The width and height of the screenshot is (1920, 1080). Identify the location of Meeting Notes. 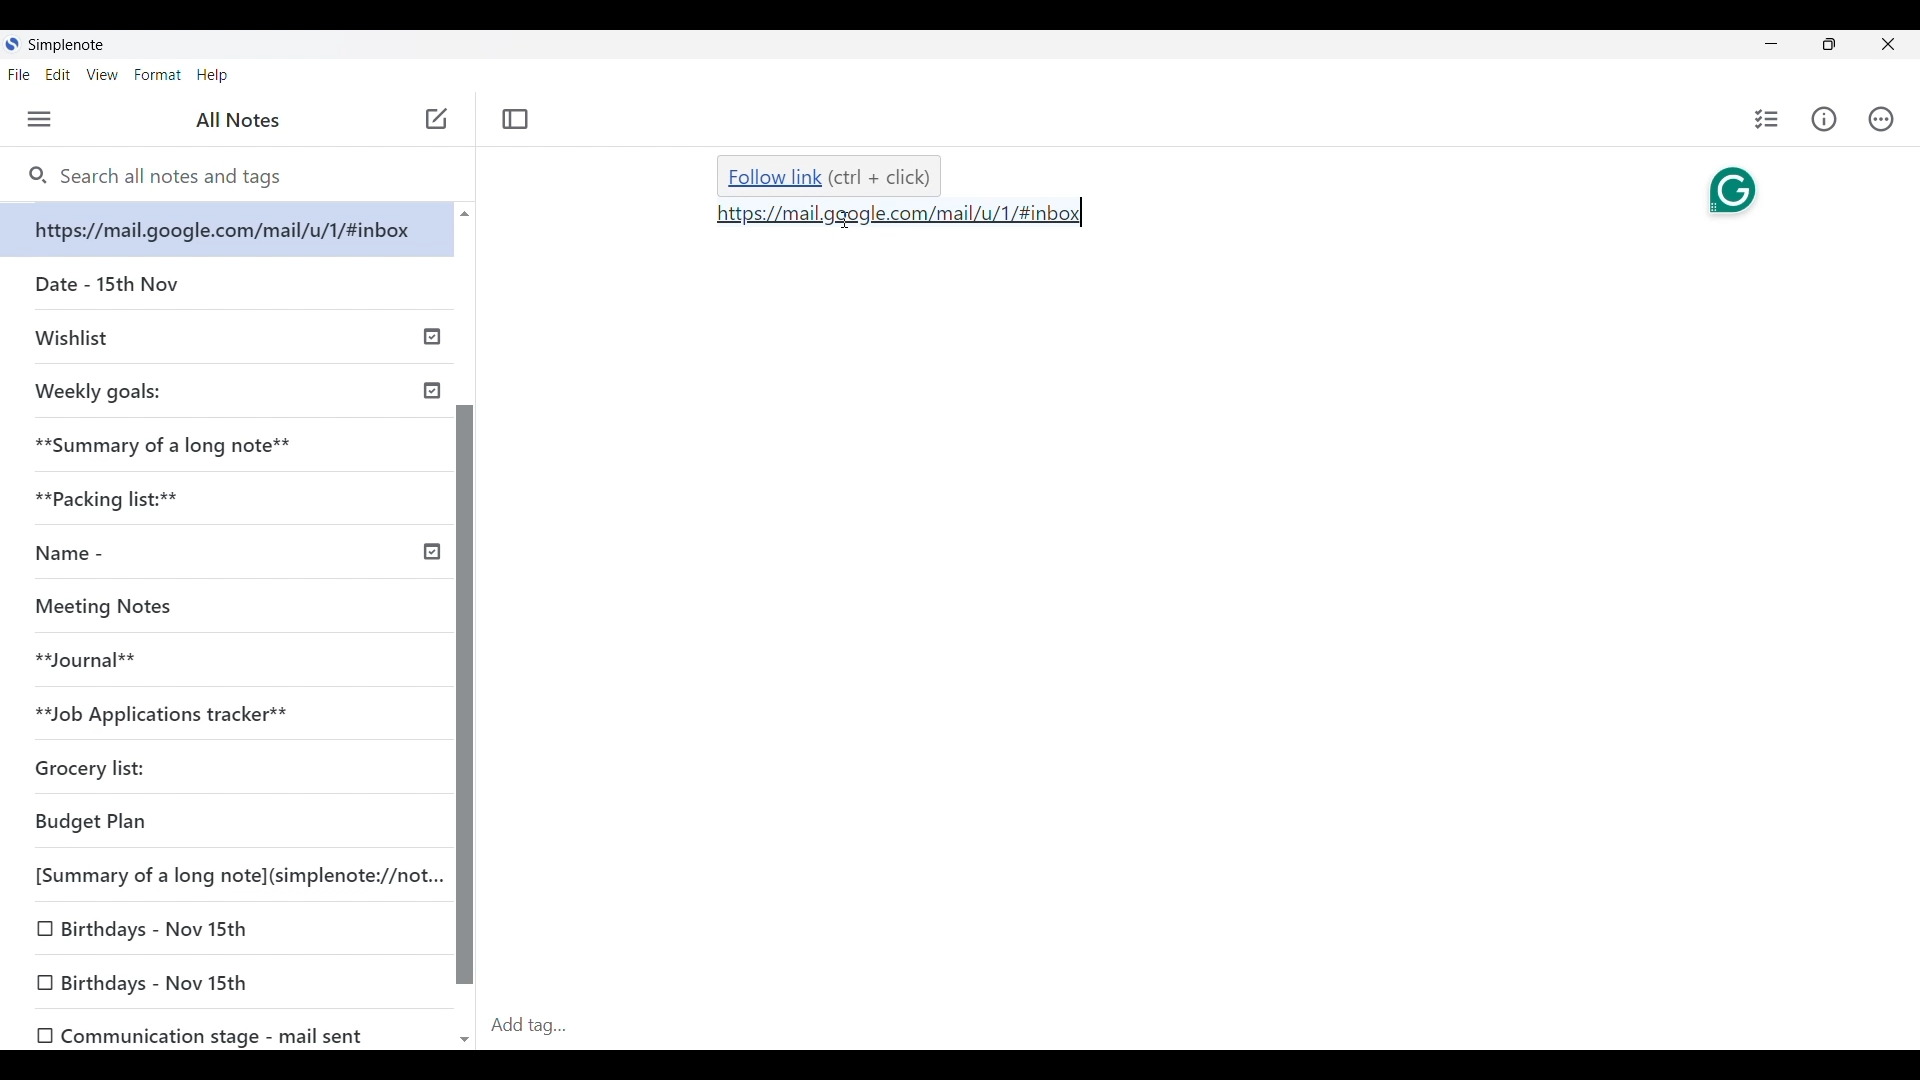
(109, 606).